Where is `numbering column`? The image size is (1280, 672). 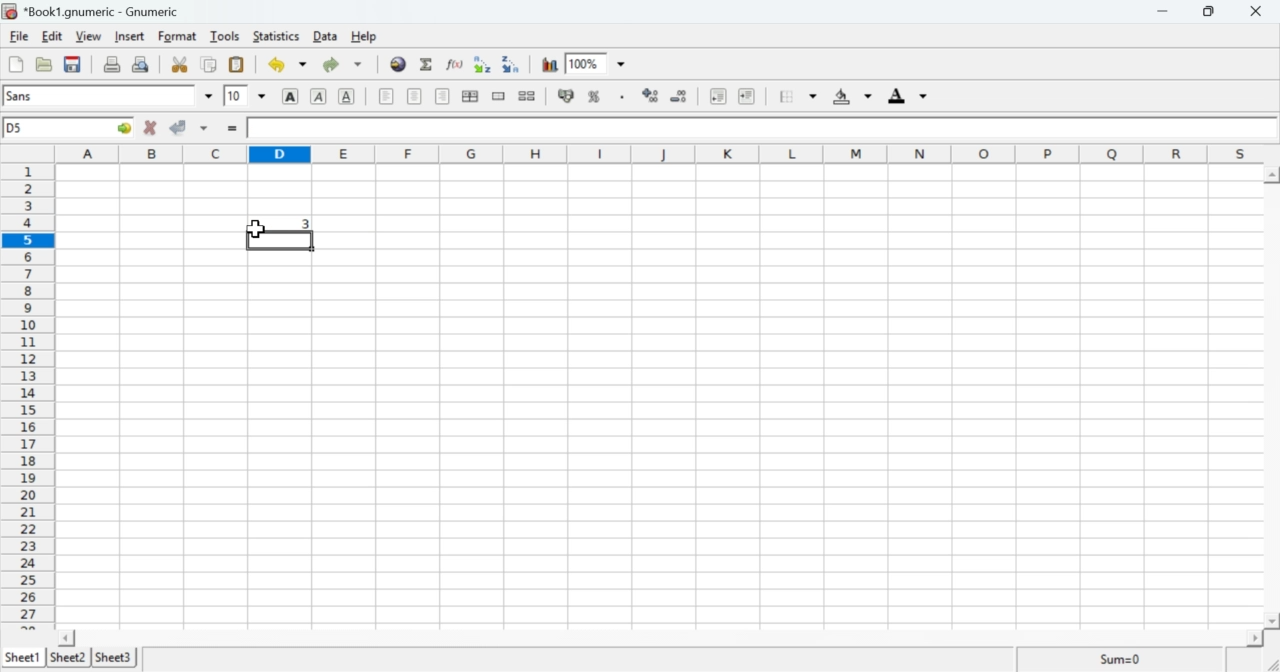 numbering column is located at coordinates (28, 394).